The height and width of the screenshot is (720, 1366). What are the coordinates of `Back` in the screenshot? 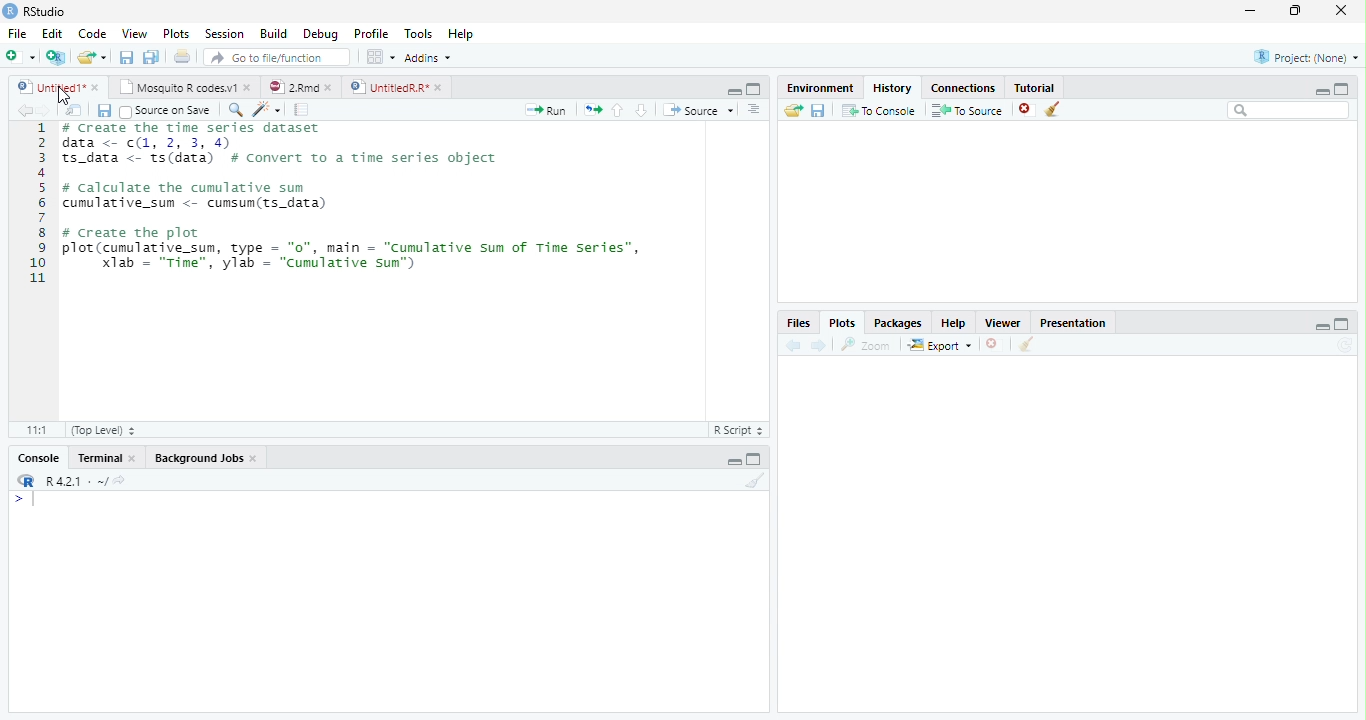 It's located at (23, 111).